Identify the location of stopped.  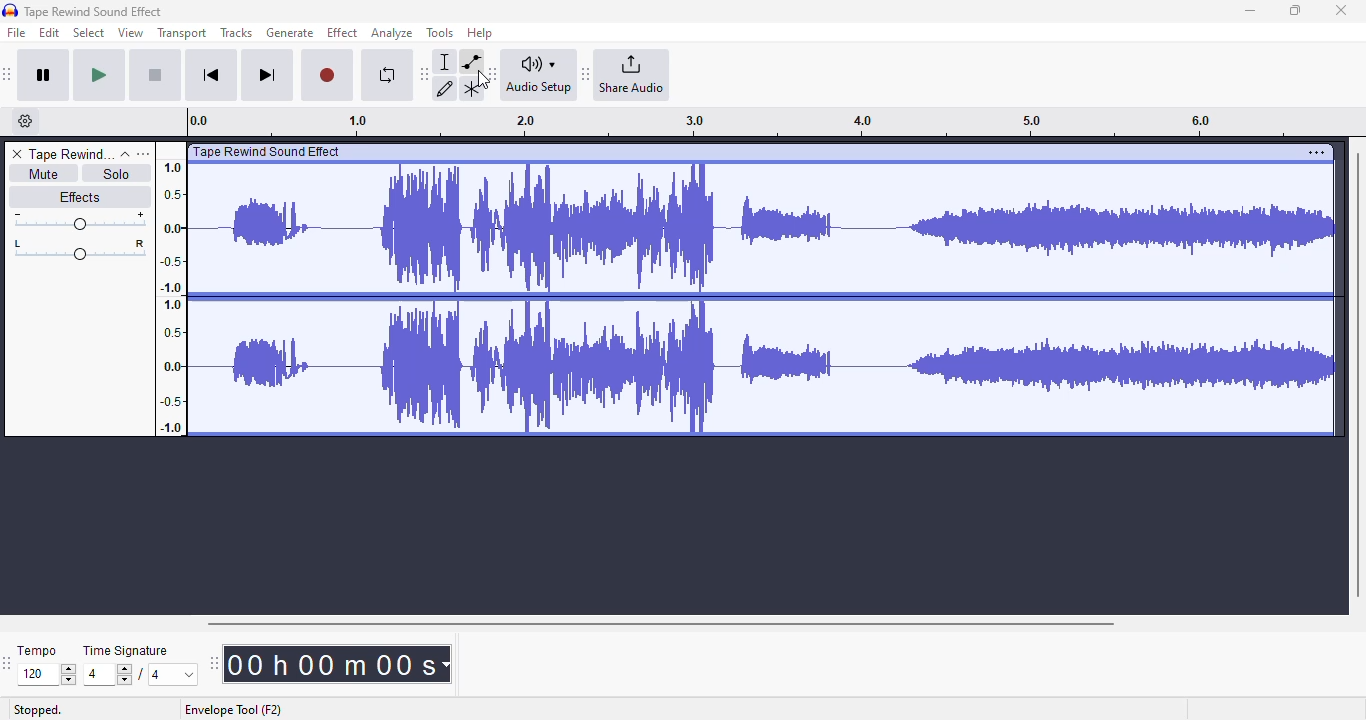
(38, 711).